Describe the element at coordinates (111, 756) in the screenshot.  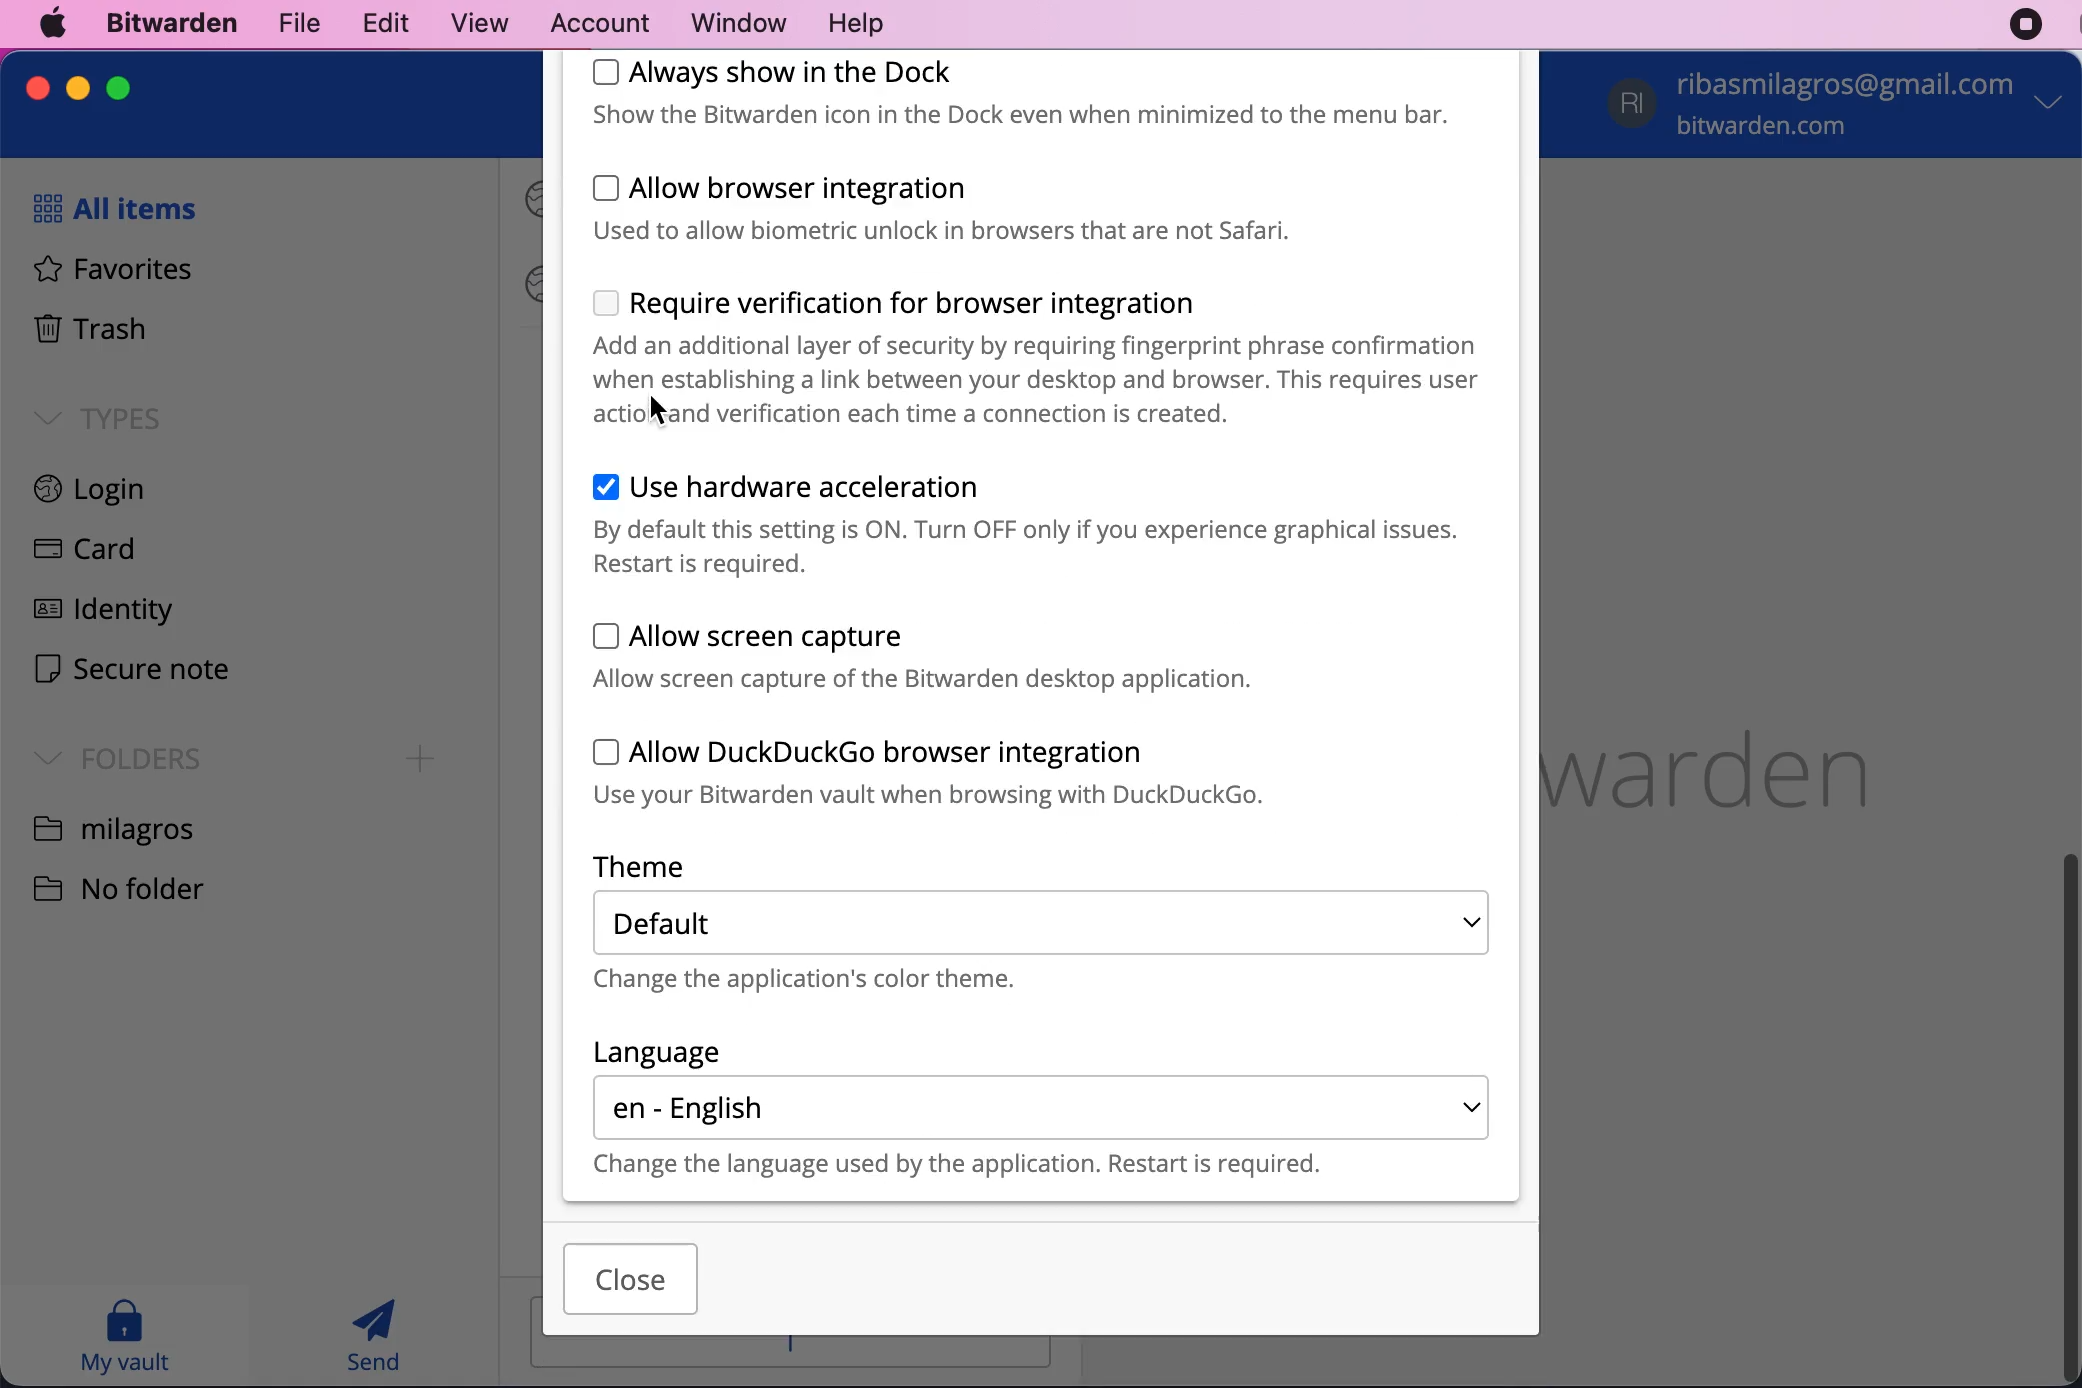
I see `folders` at that location.